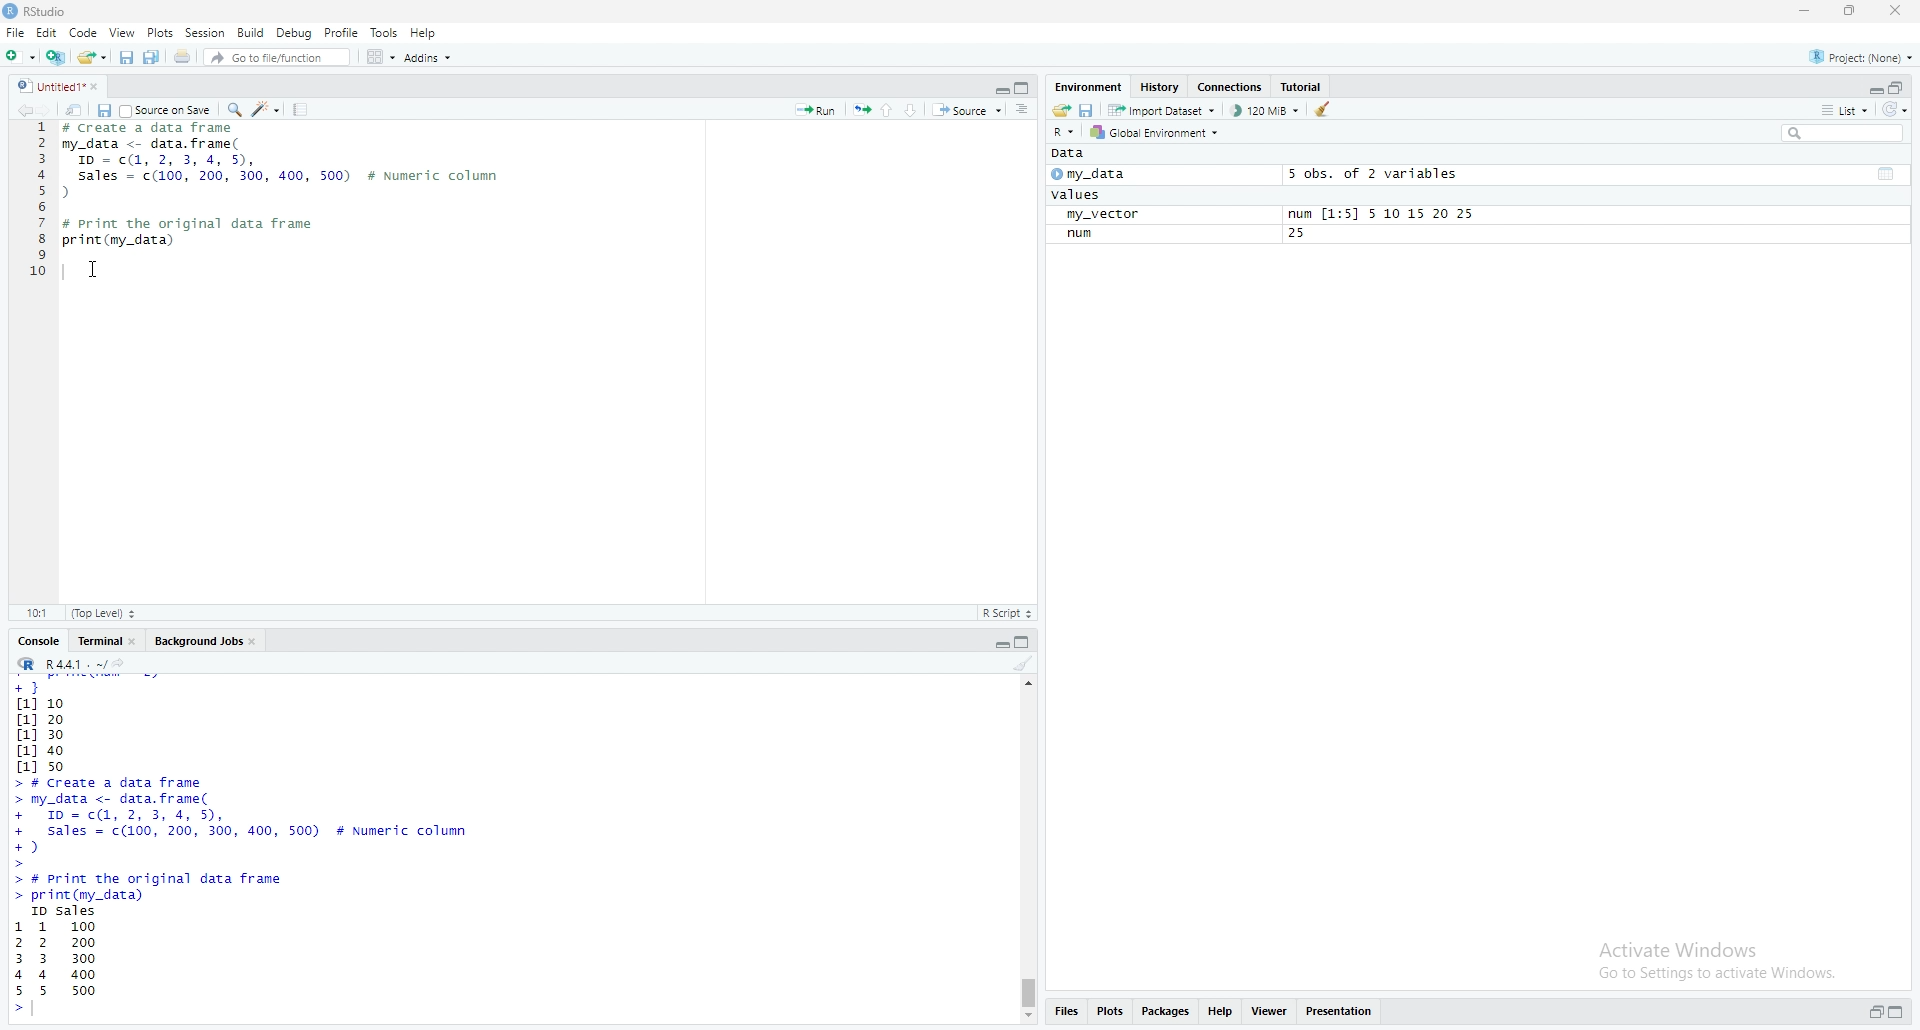  I want to click on print the current file, so click(184, 58).